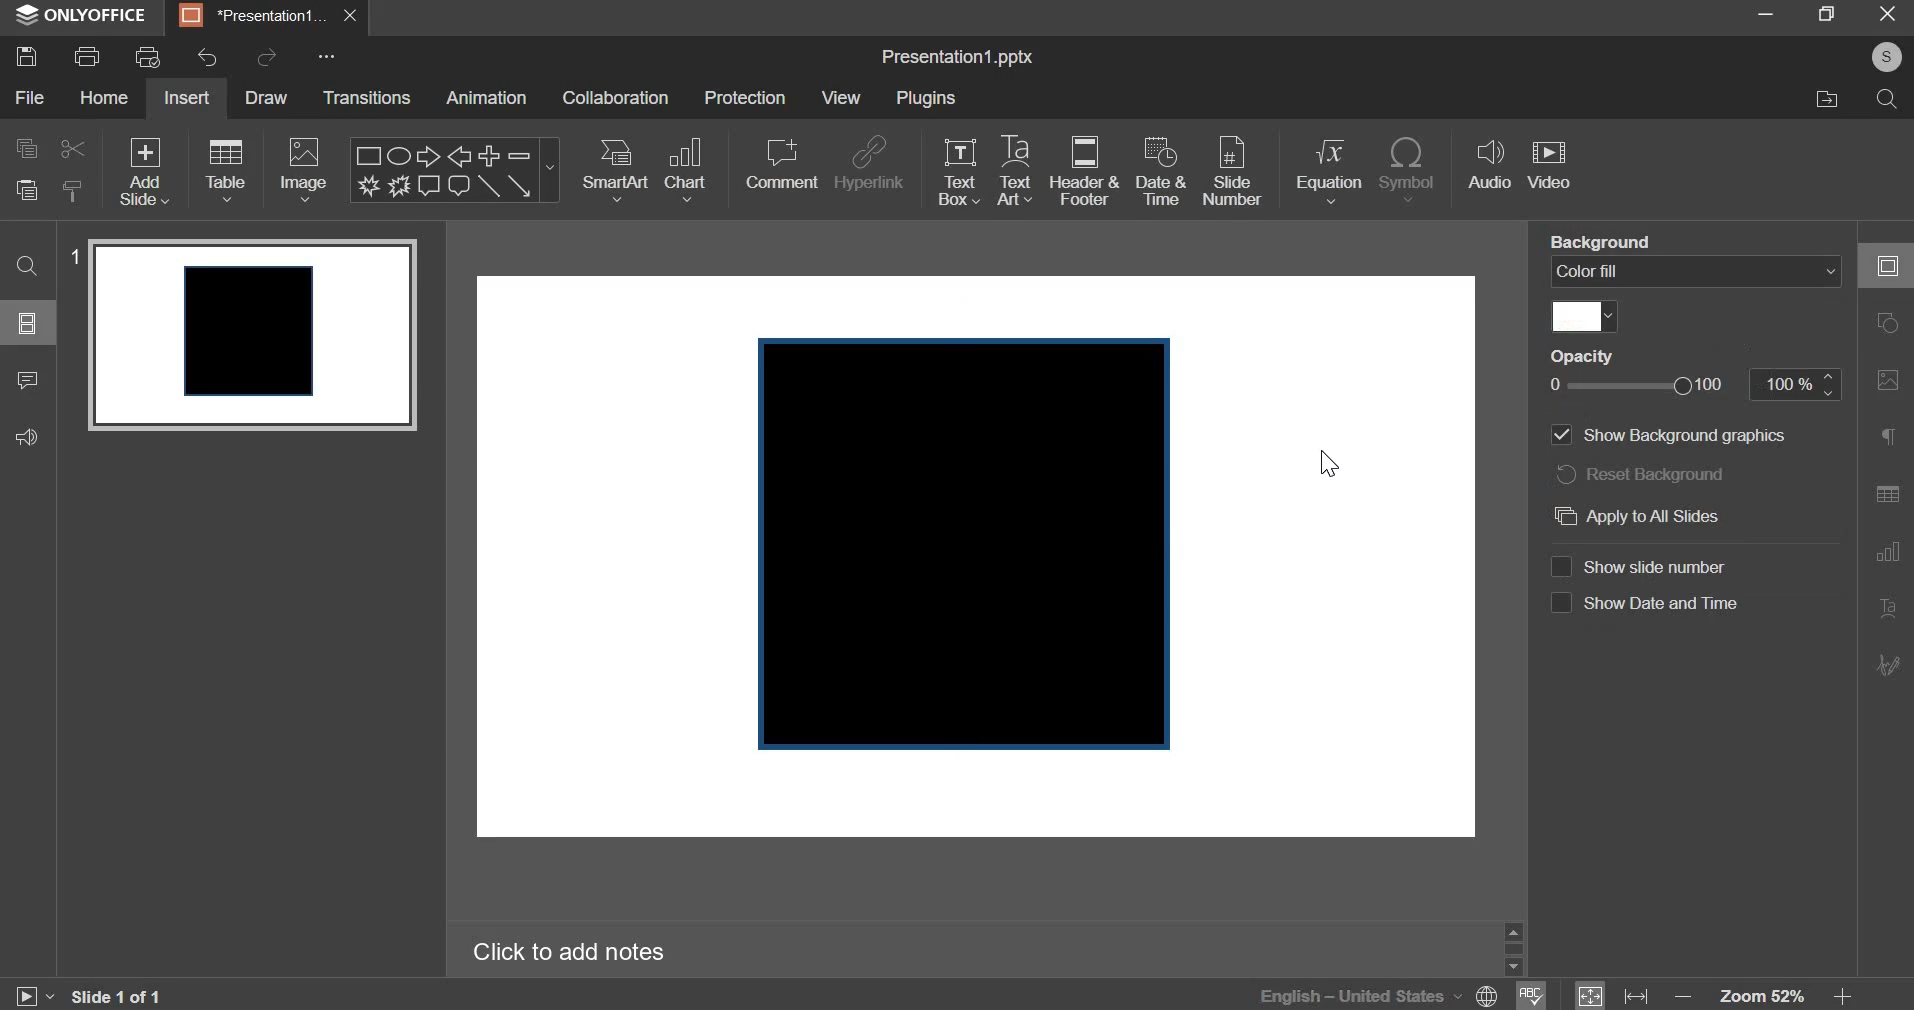 The image size is (1914, 1010). I want to click on add slide, so click(141, 172).